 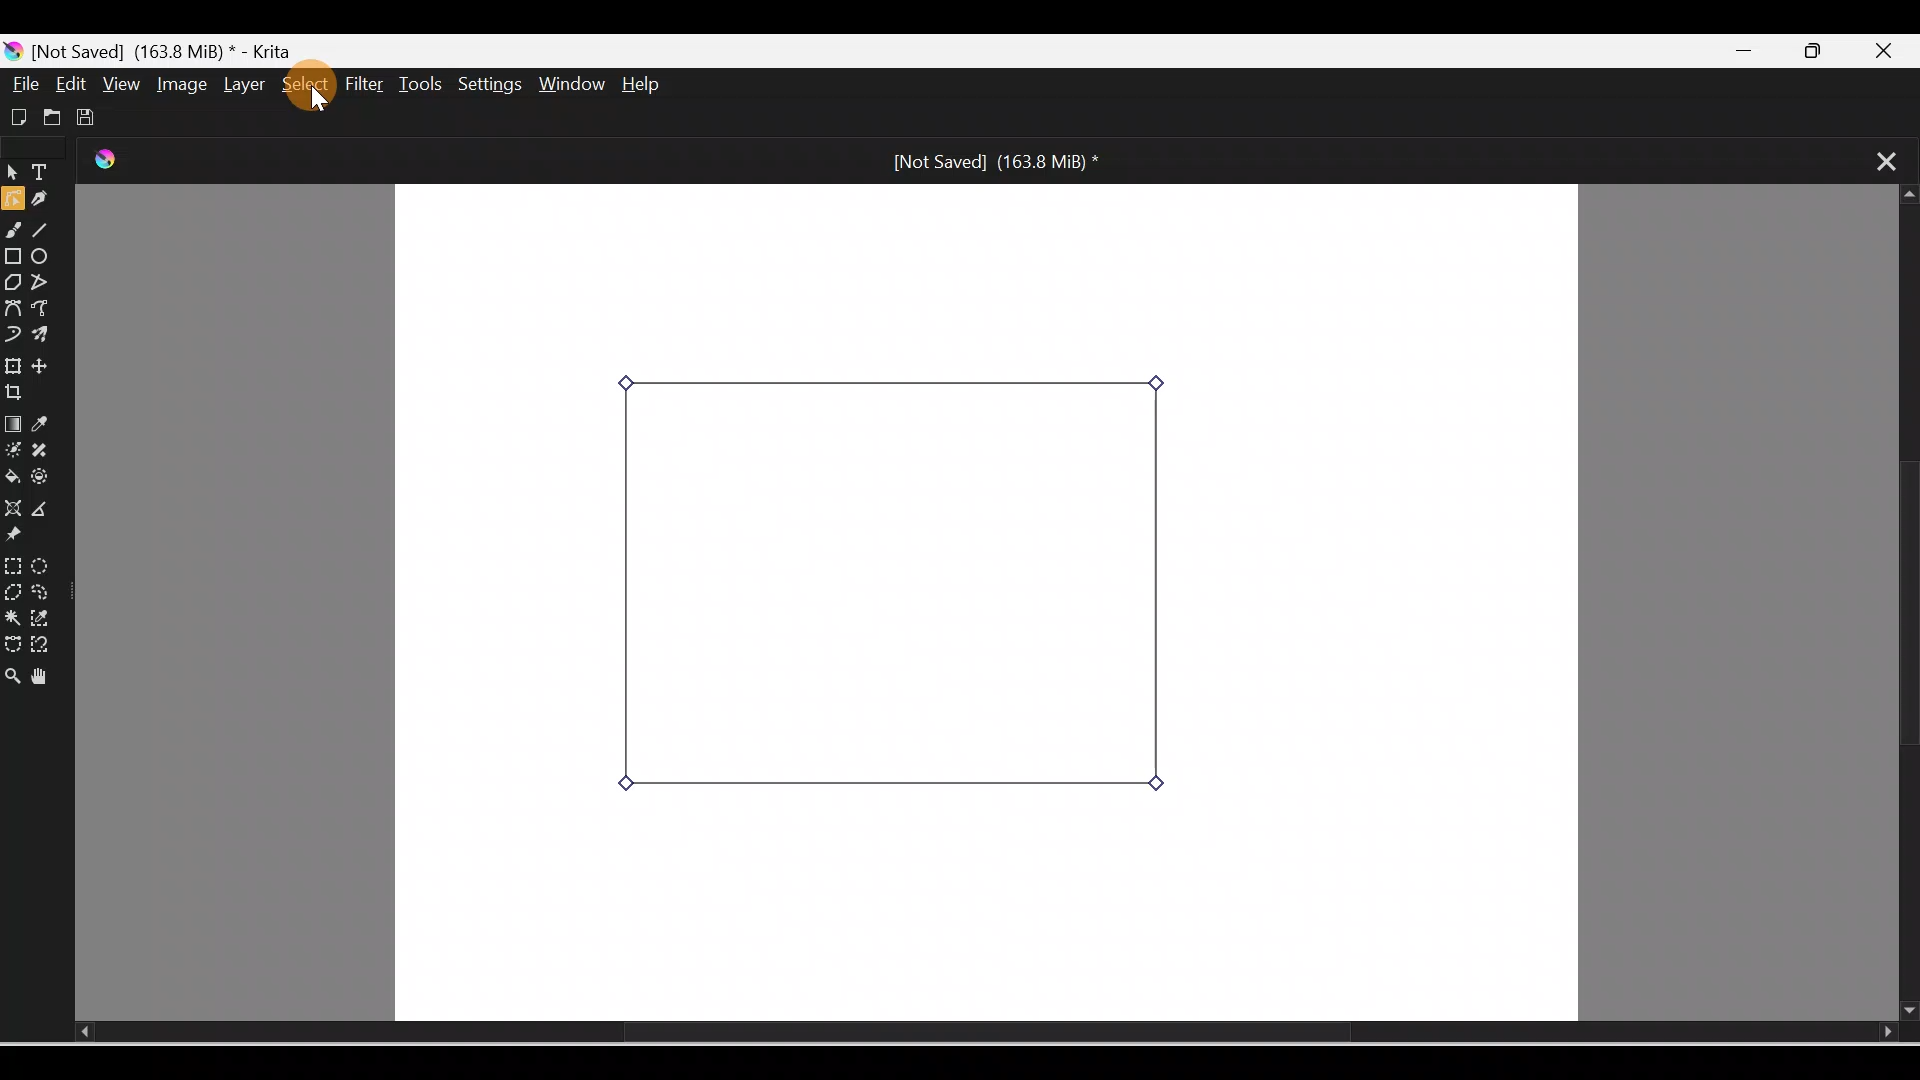 I want to click on Zoom tool, so click(x=12, y=670).